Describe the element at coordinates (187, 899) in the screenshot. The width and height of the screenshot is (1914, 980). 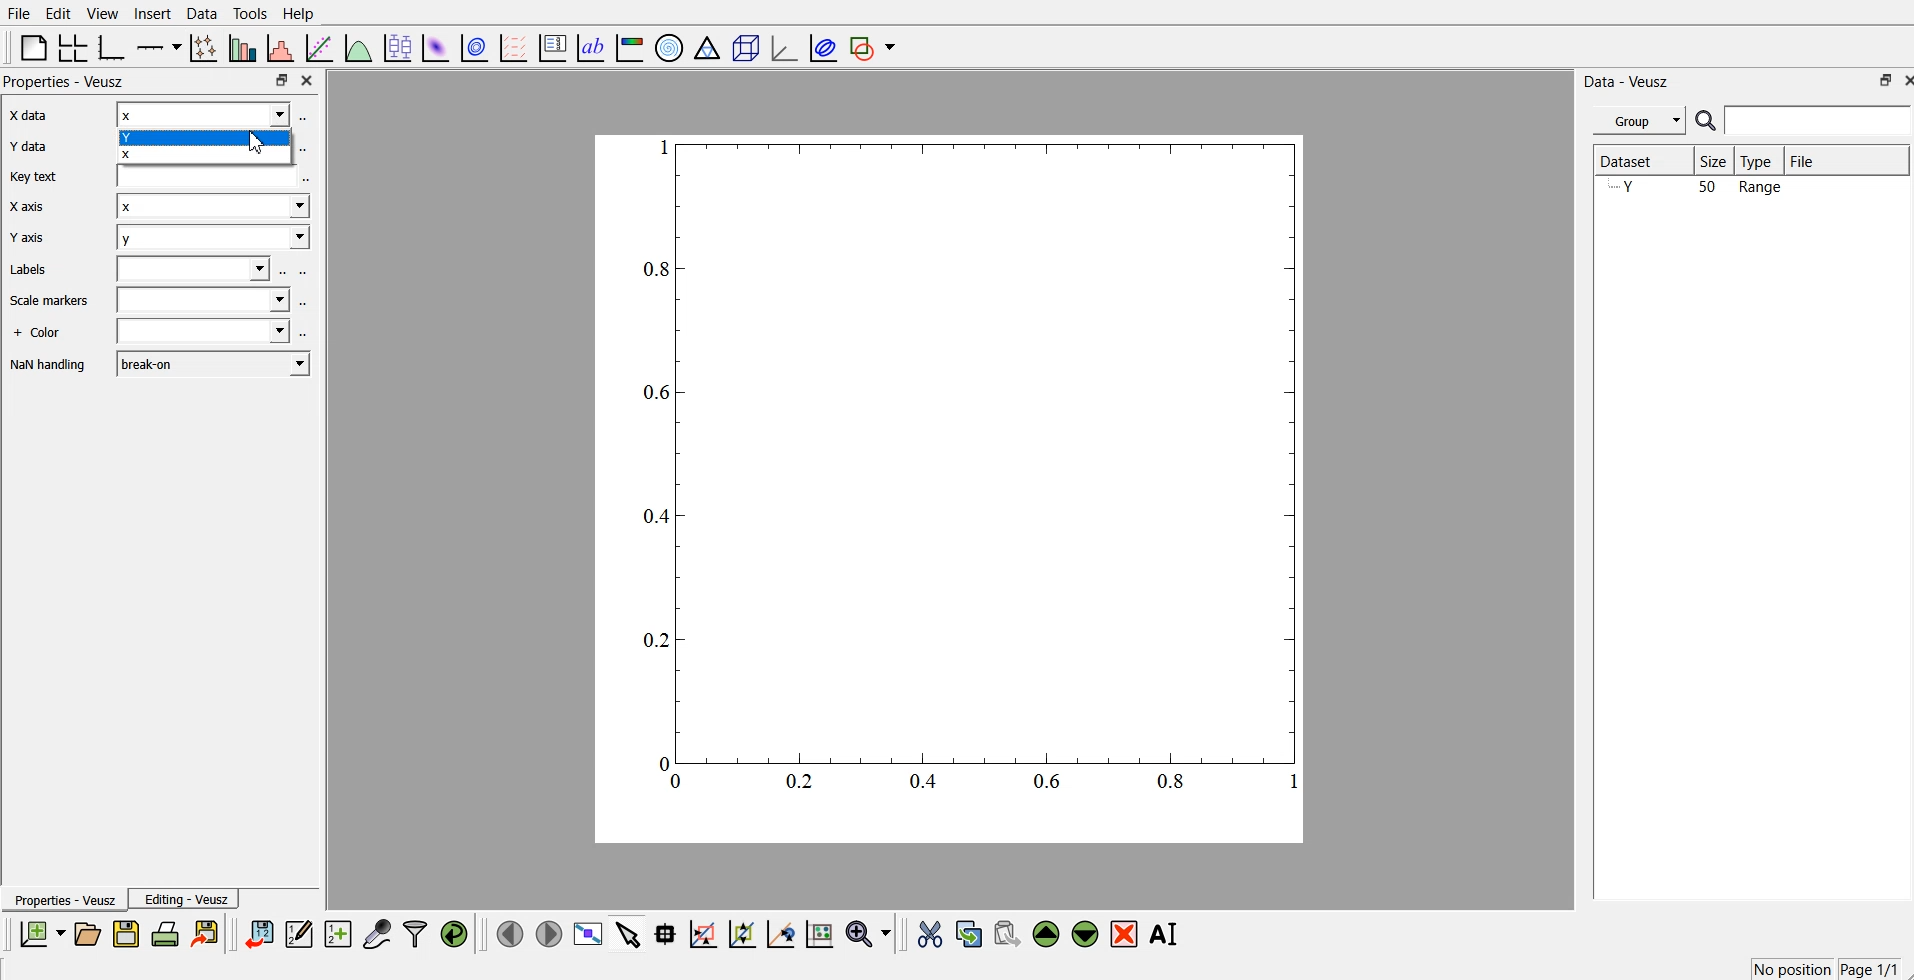
I see `Editing - Veusz` at that location.